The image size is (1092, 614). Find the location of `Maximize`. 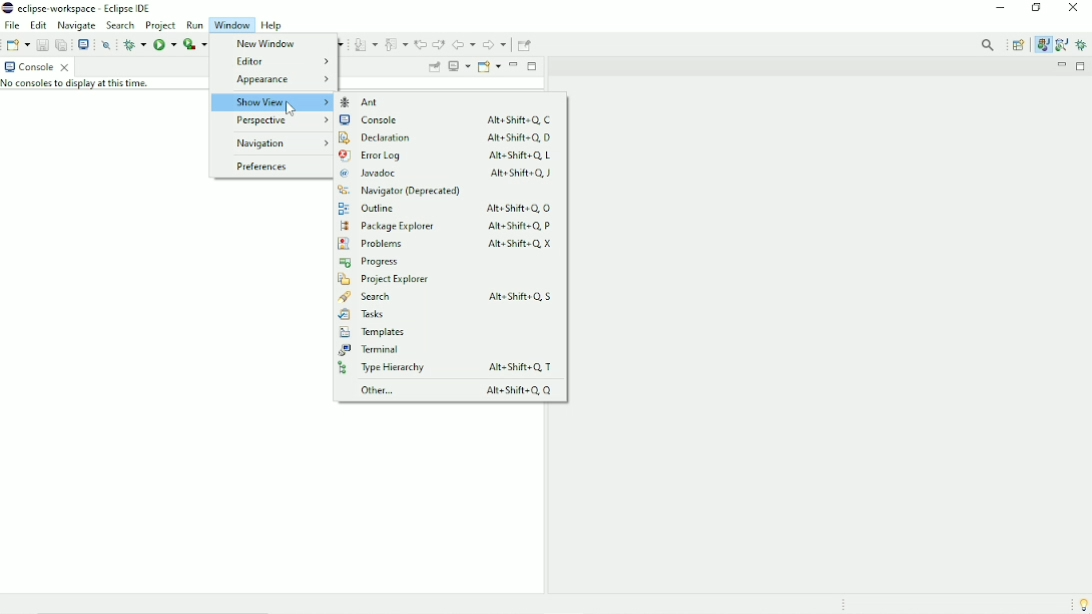

Maximize is located at coordinates (1082, 66).